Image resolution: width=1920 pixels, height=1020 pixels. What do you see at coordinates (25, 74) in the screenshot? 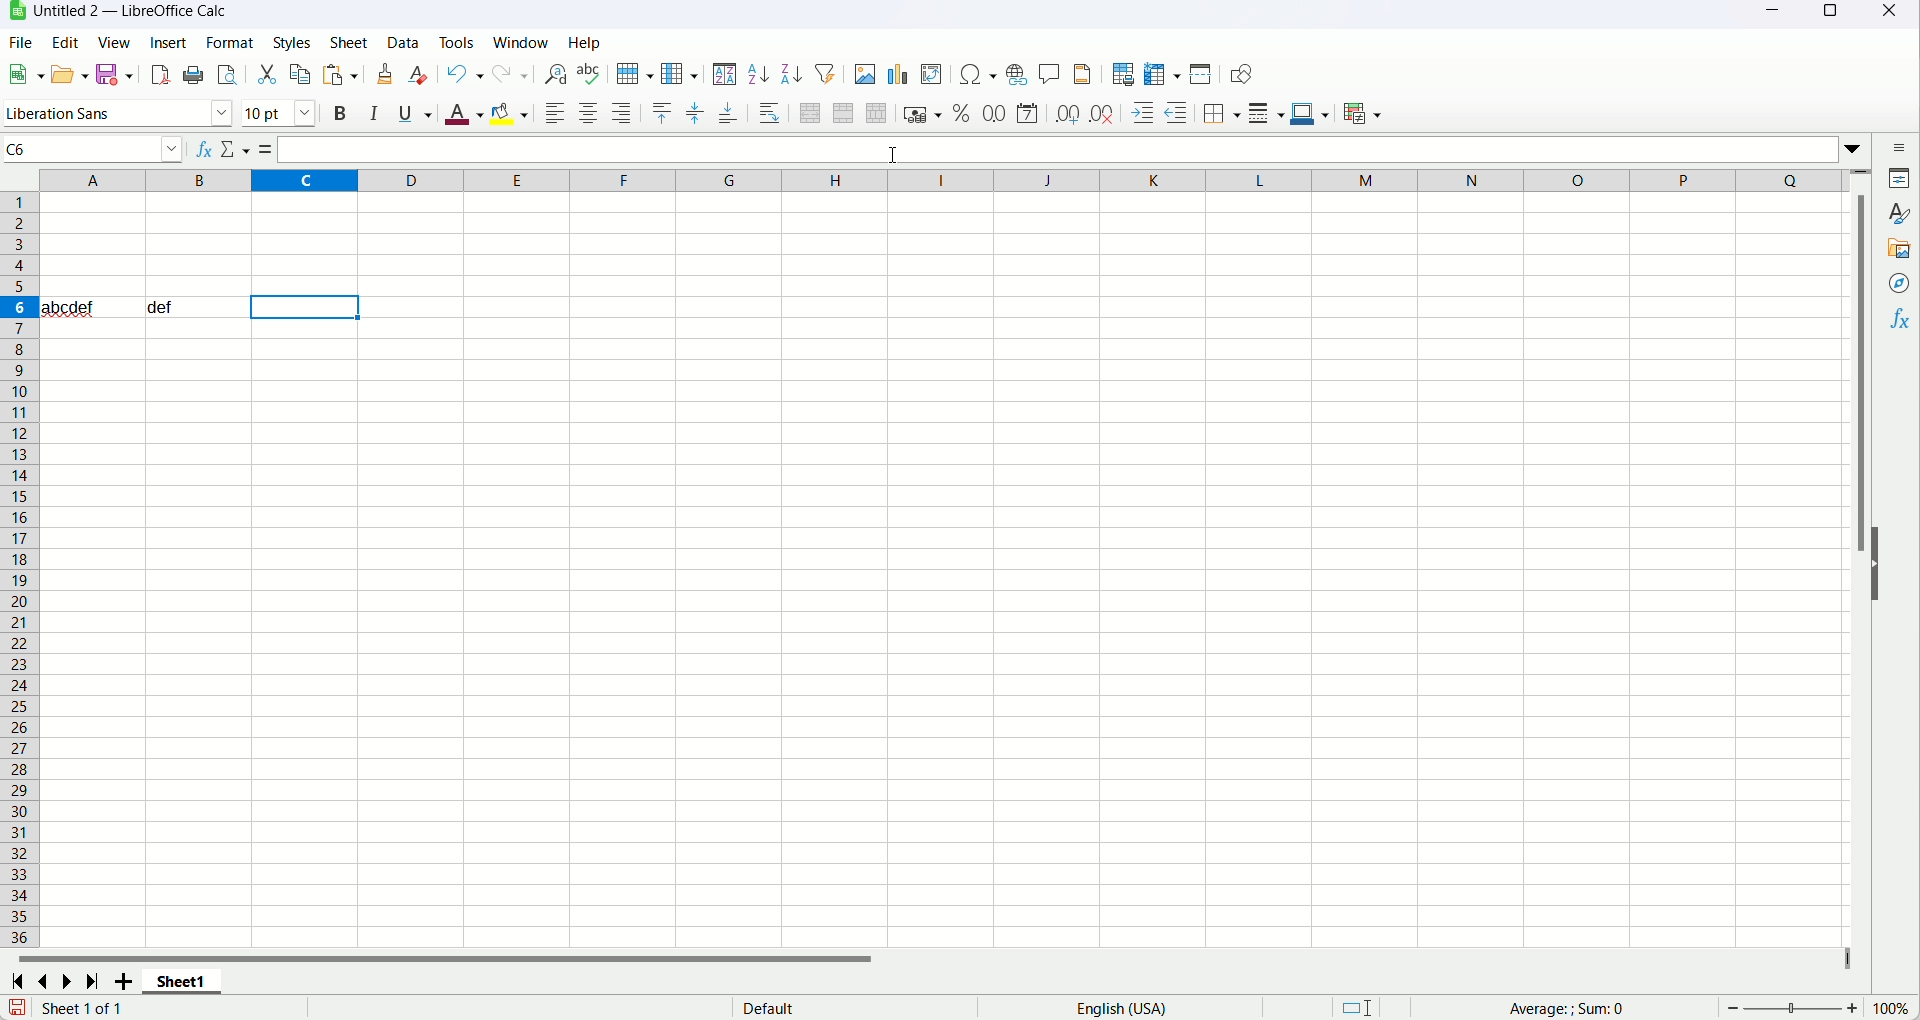
I see `open` at bounding box center [25, 74].